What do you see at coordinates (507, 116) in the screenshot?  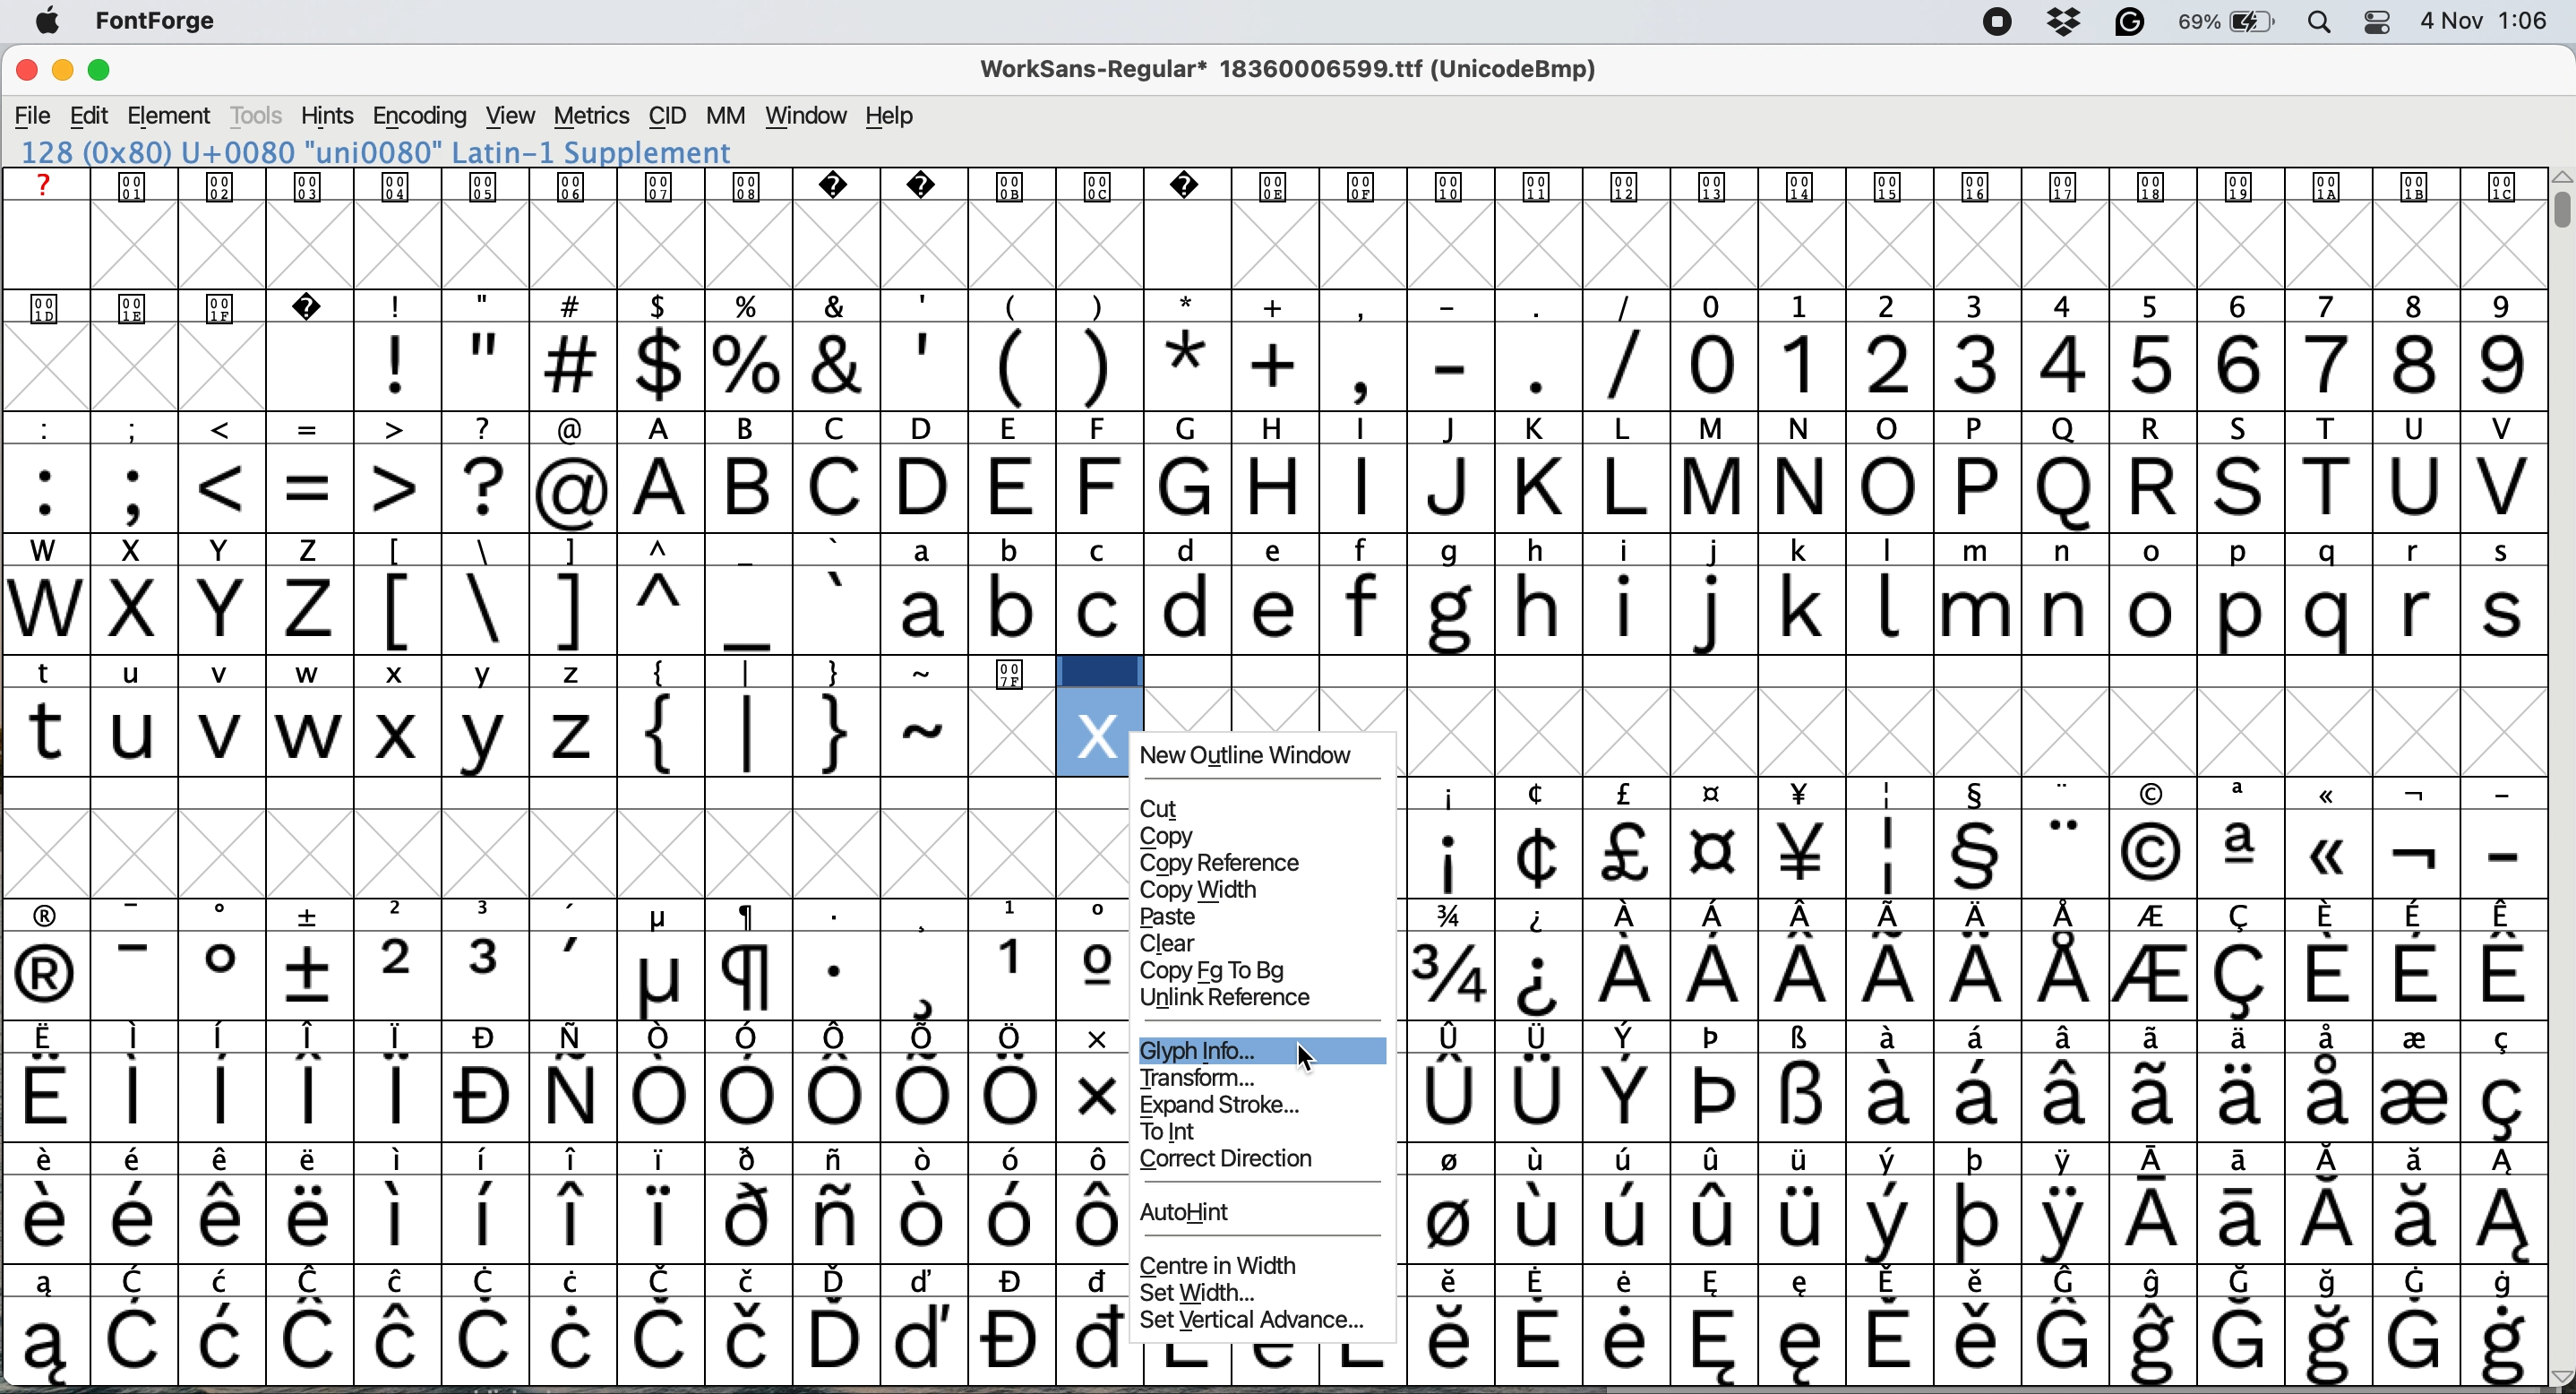 I see `view` at bounding box center [507, 116].